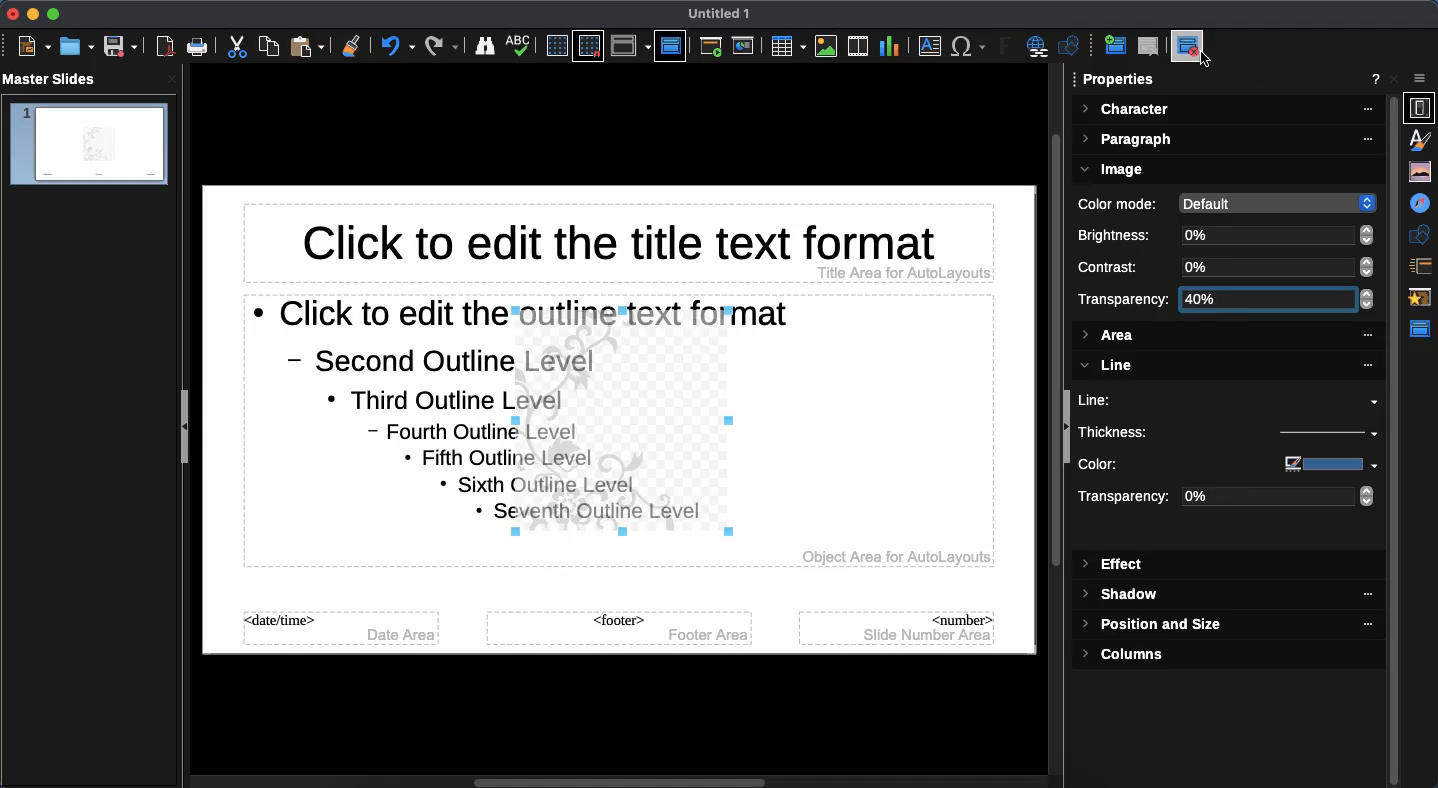 The width and height of the screenshot is (1438, 788). Describe the element at coordinates (362, 426) in the screenshot. I see `Master slide text` at that location.